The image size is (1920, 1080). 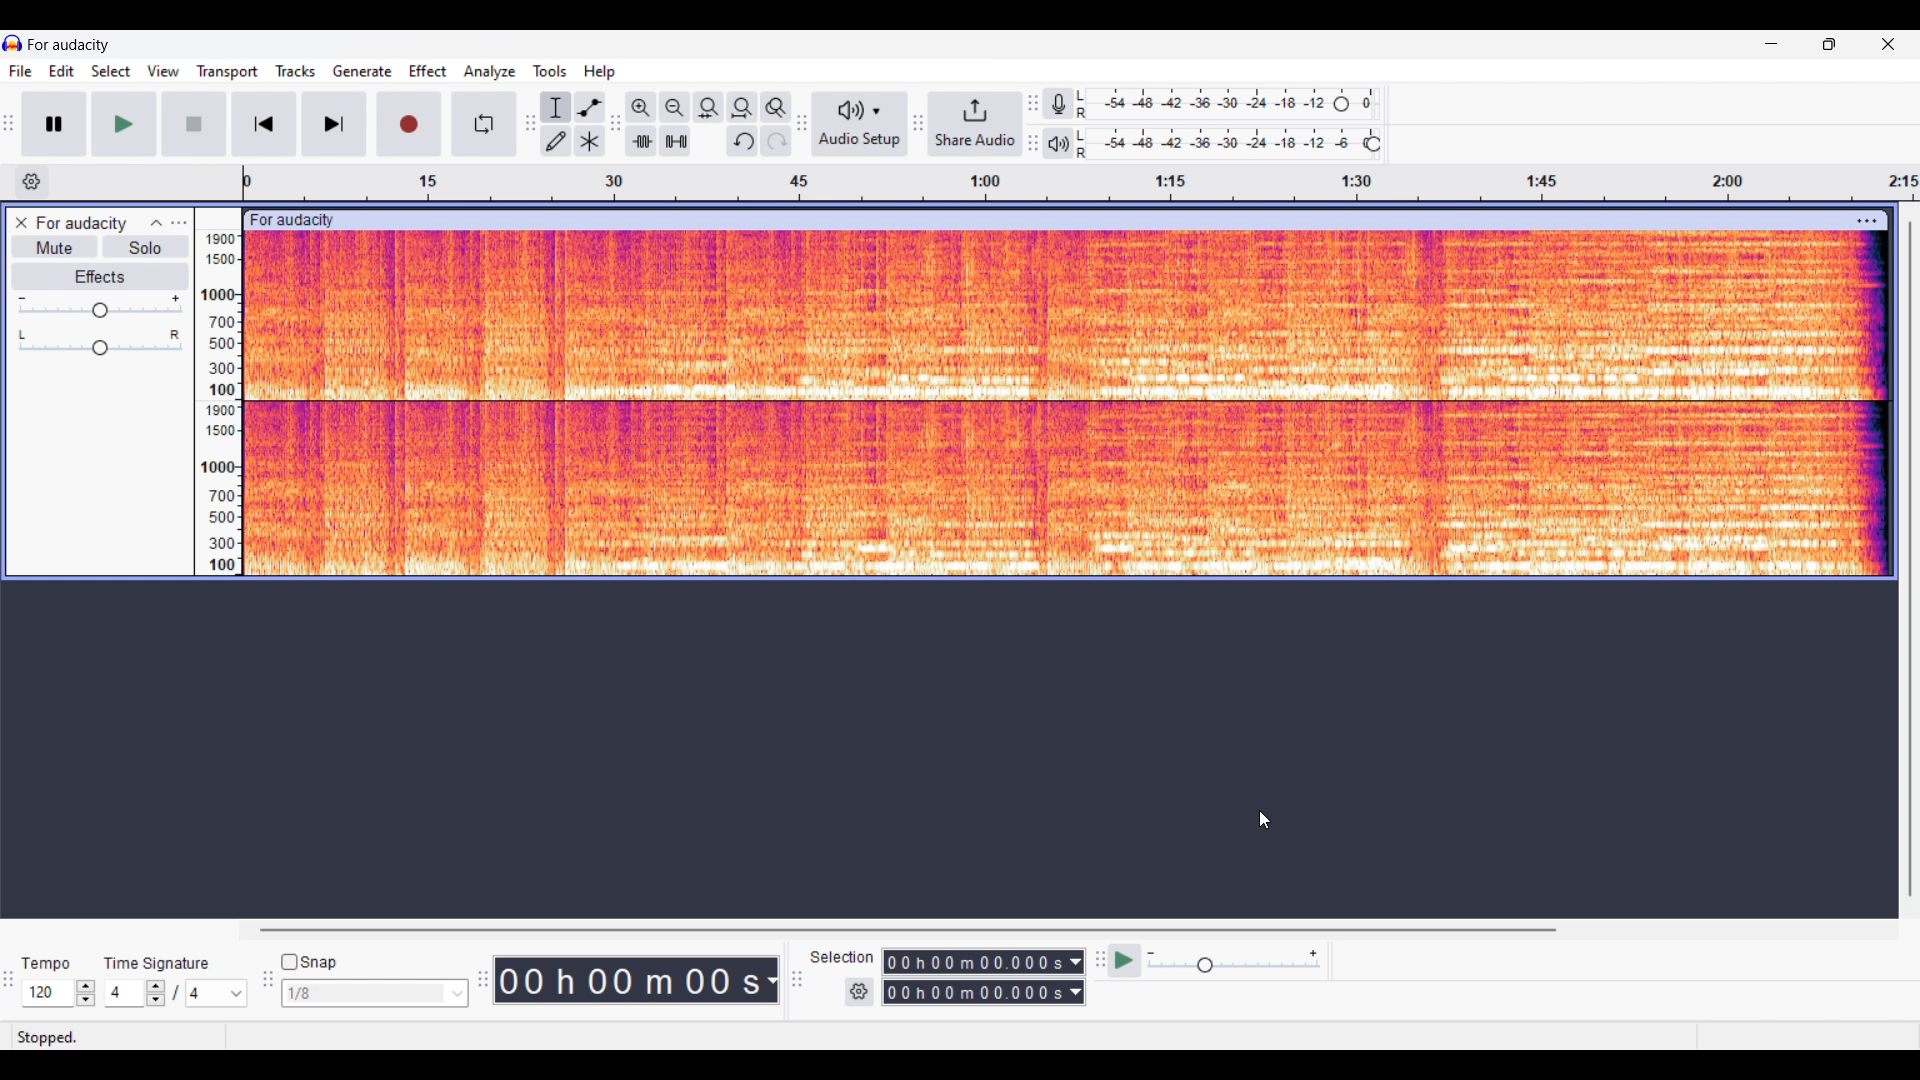 I want to click on Effects, so click(x=99, y=277).